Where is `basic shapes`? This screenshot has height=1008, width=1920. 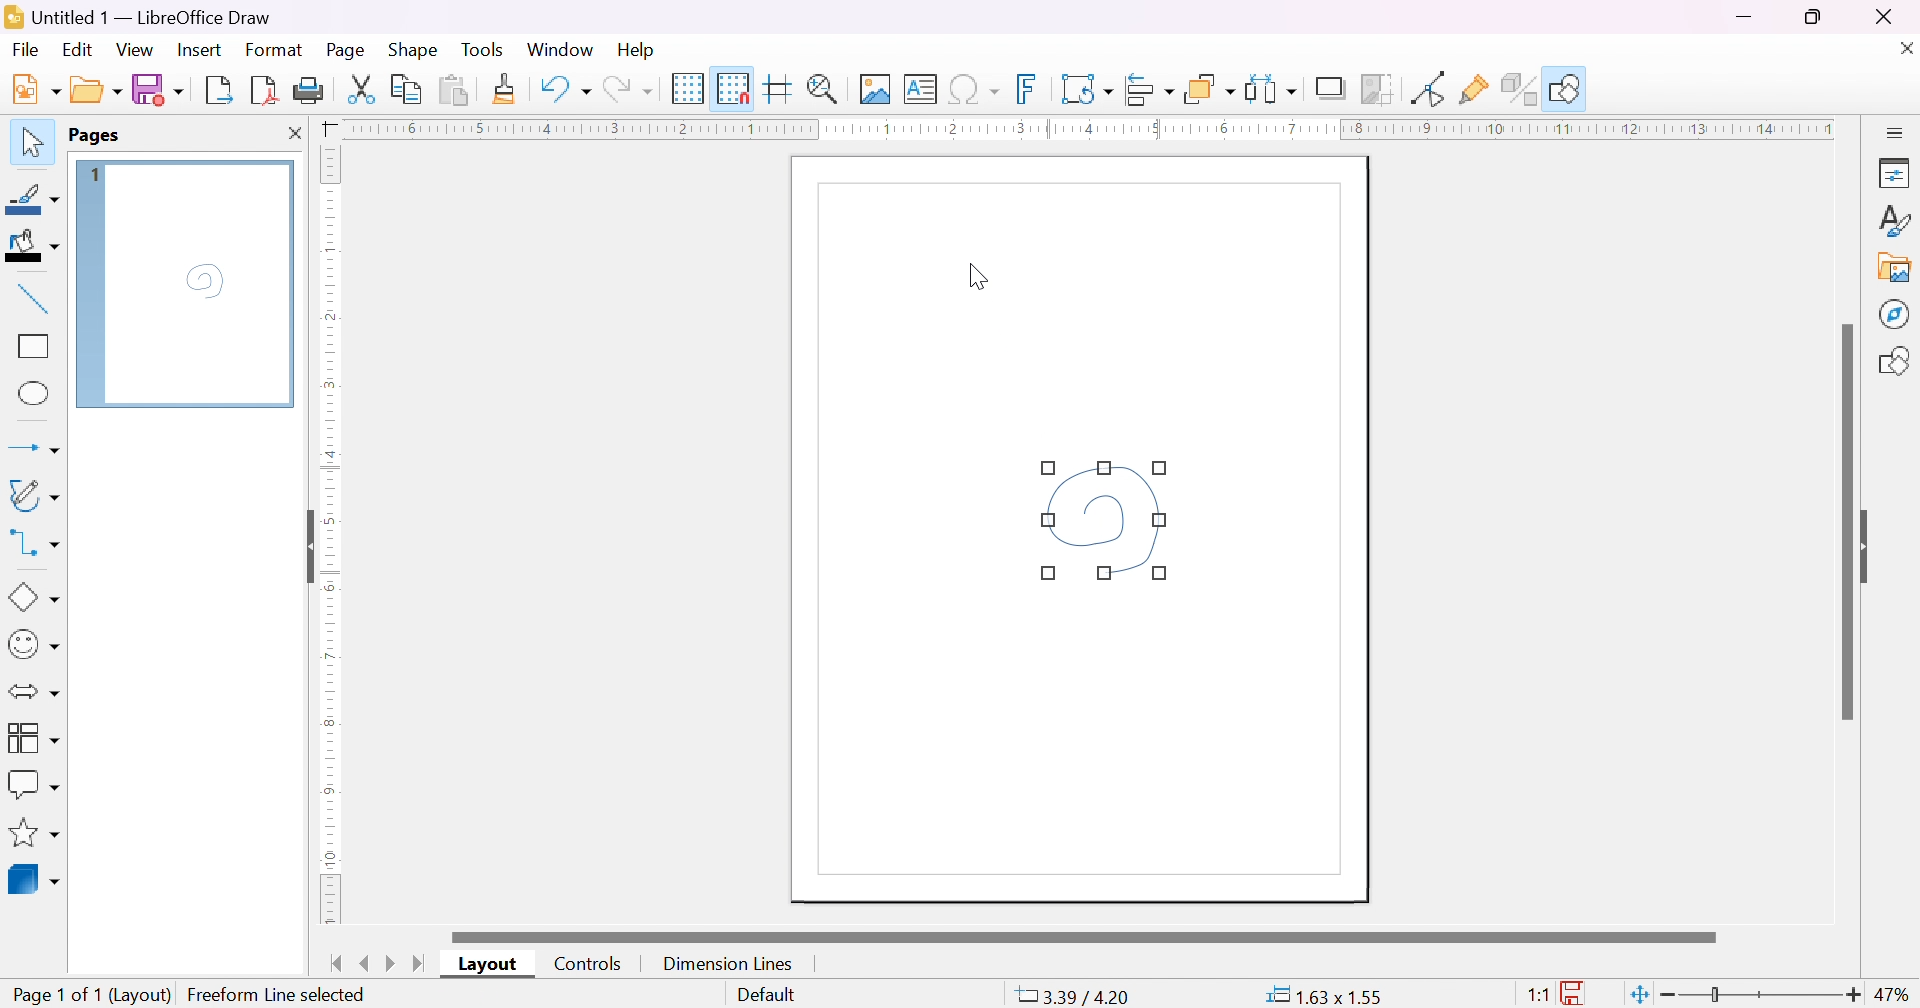 basic shapes is located at coordinates (34, 598).